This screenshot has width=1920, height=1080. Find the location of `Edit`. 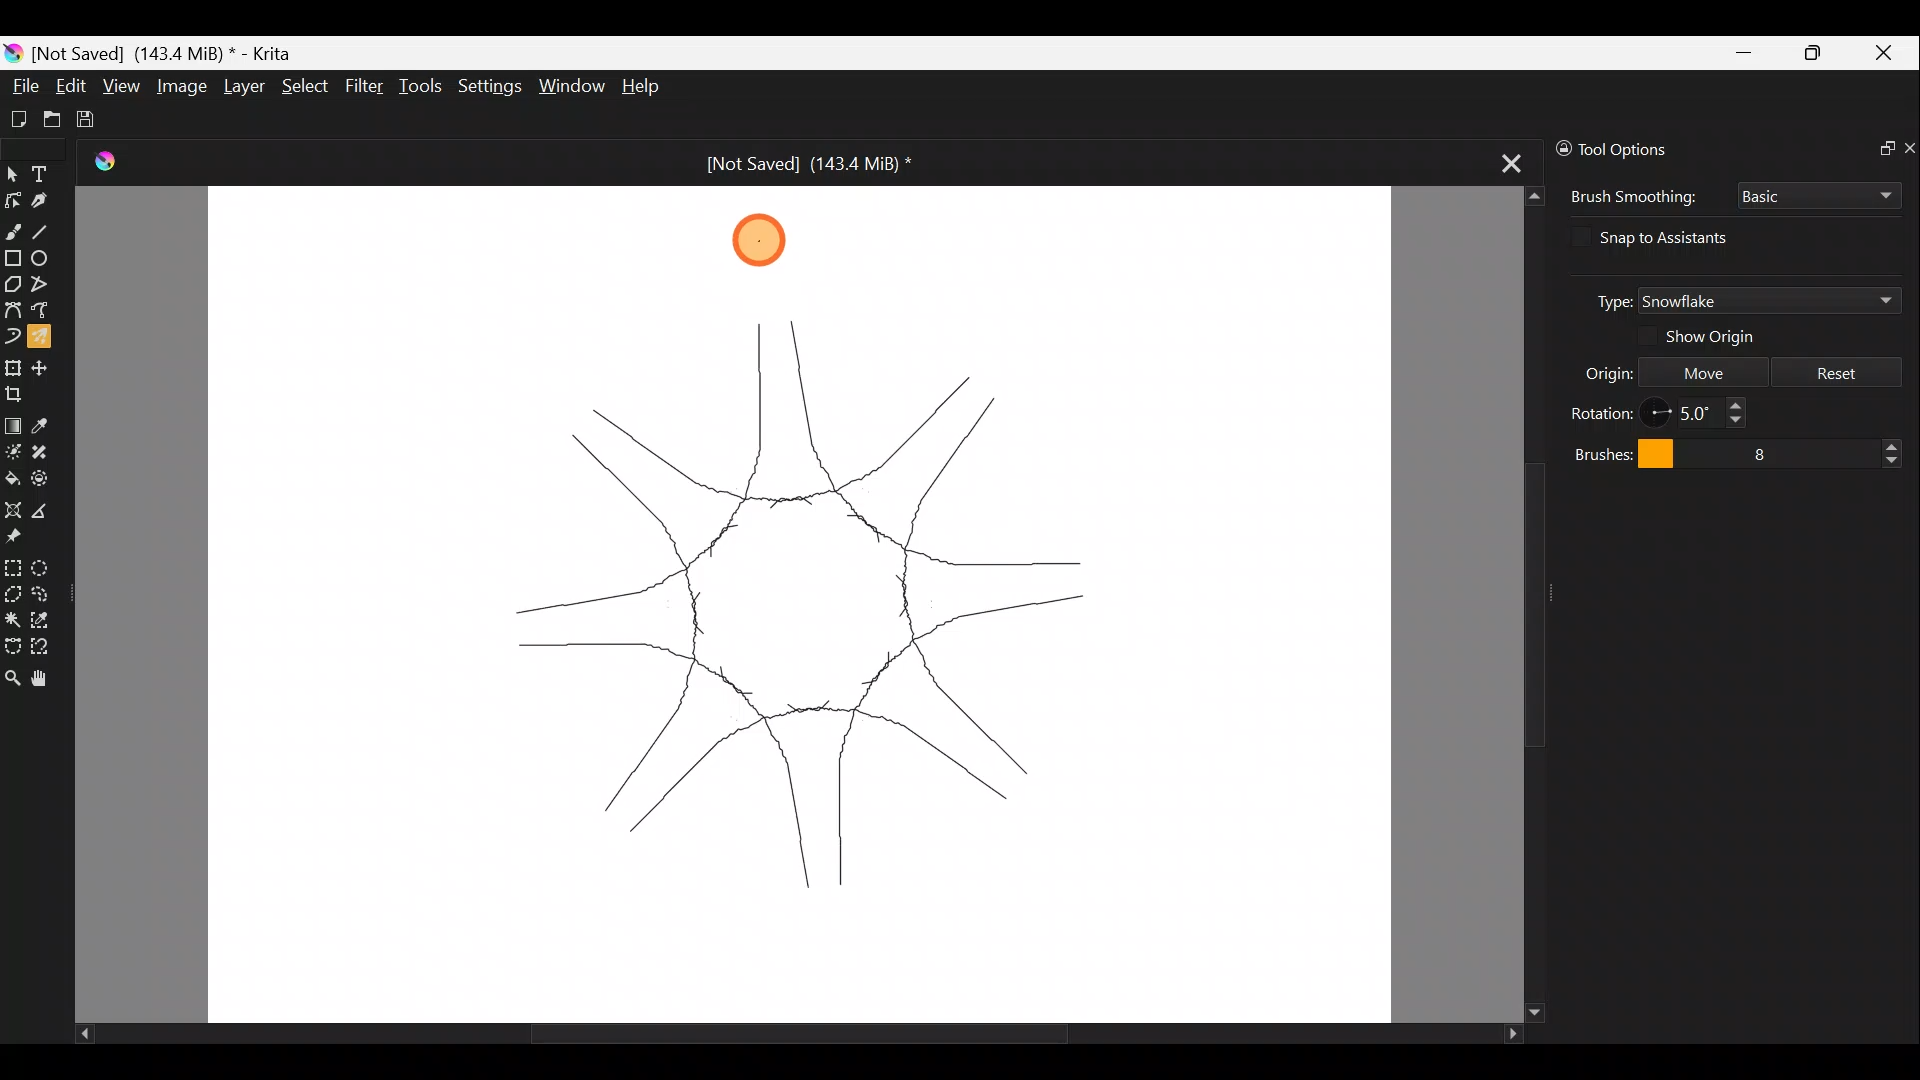

Edit is located at coordinates (71, 87).